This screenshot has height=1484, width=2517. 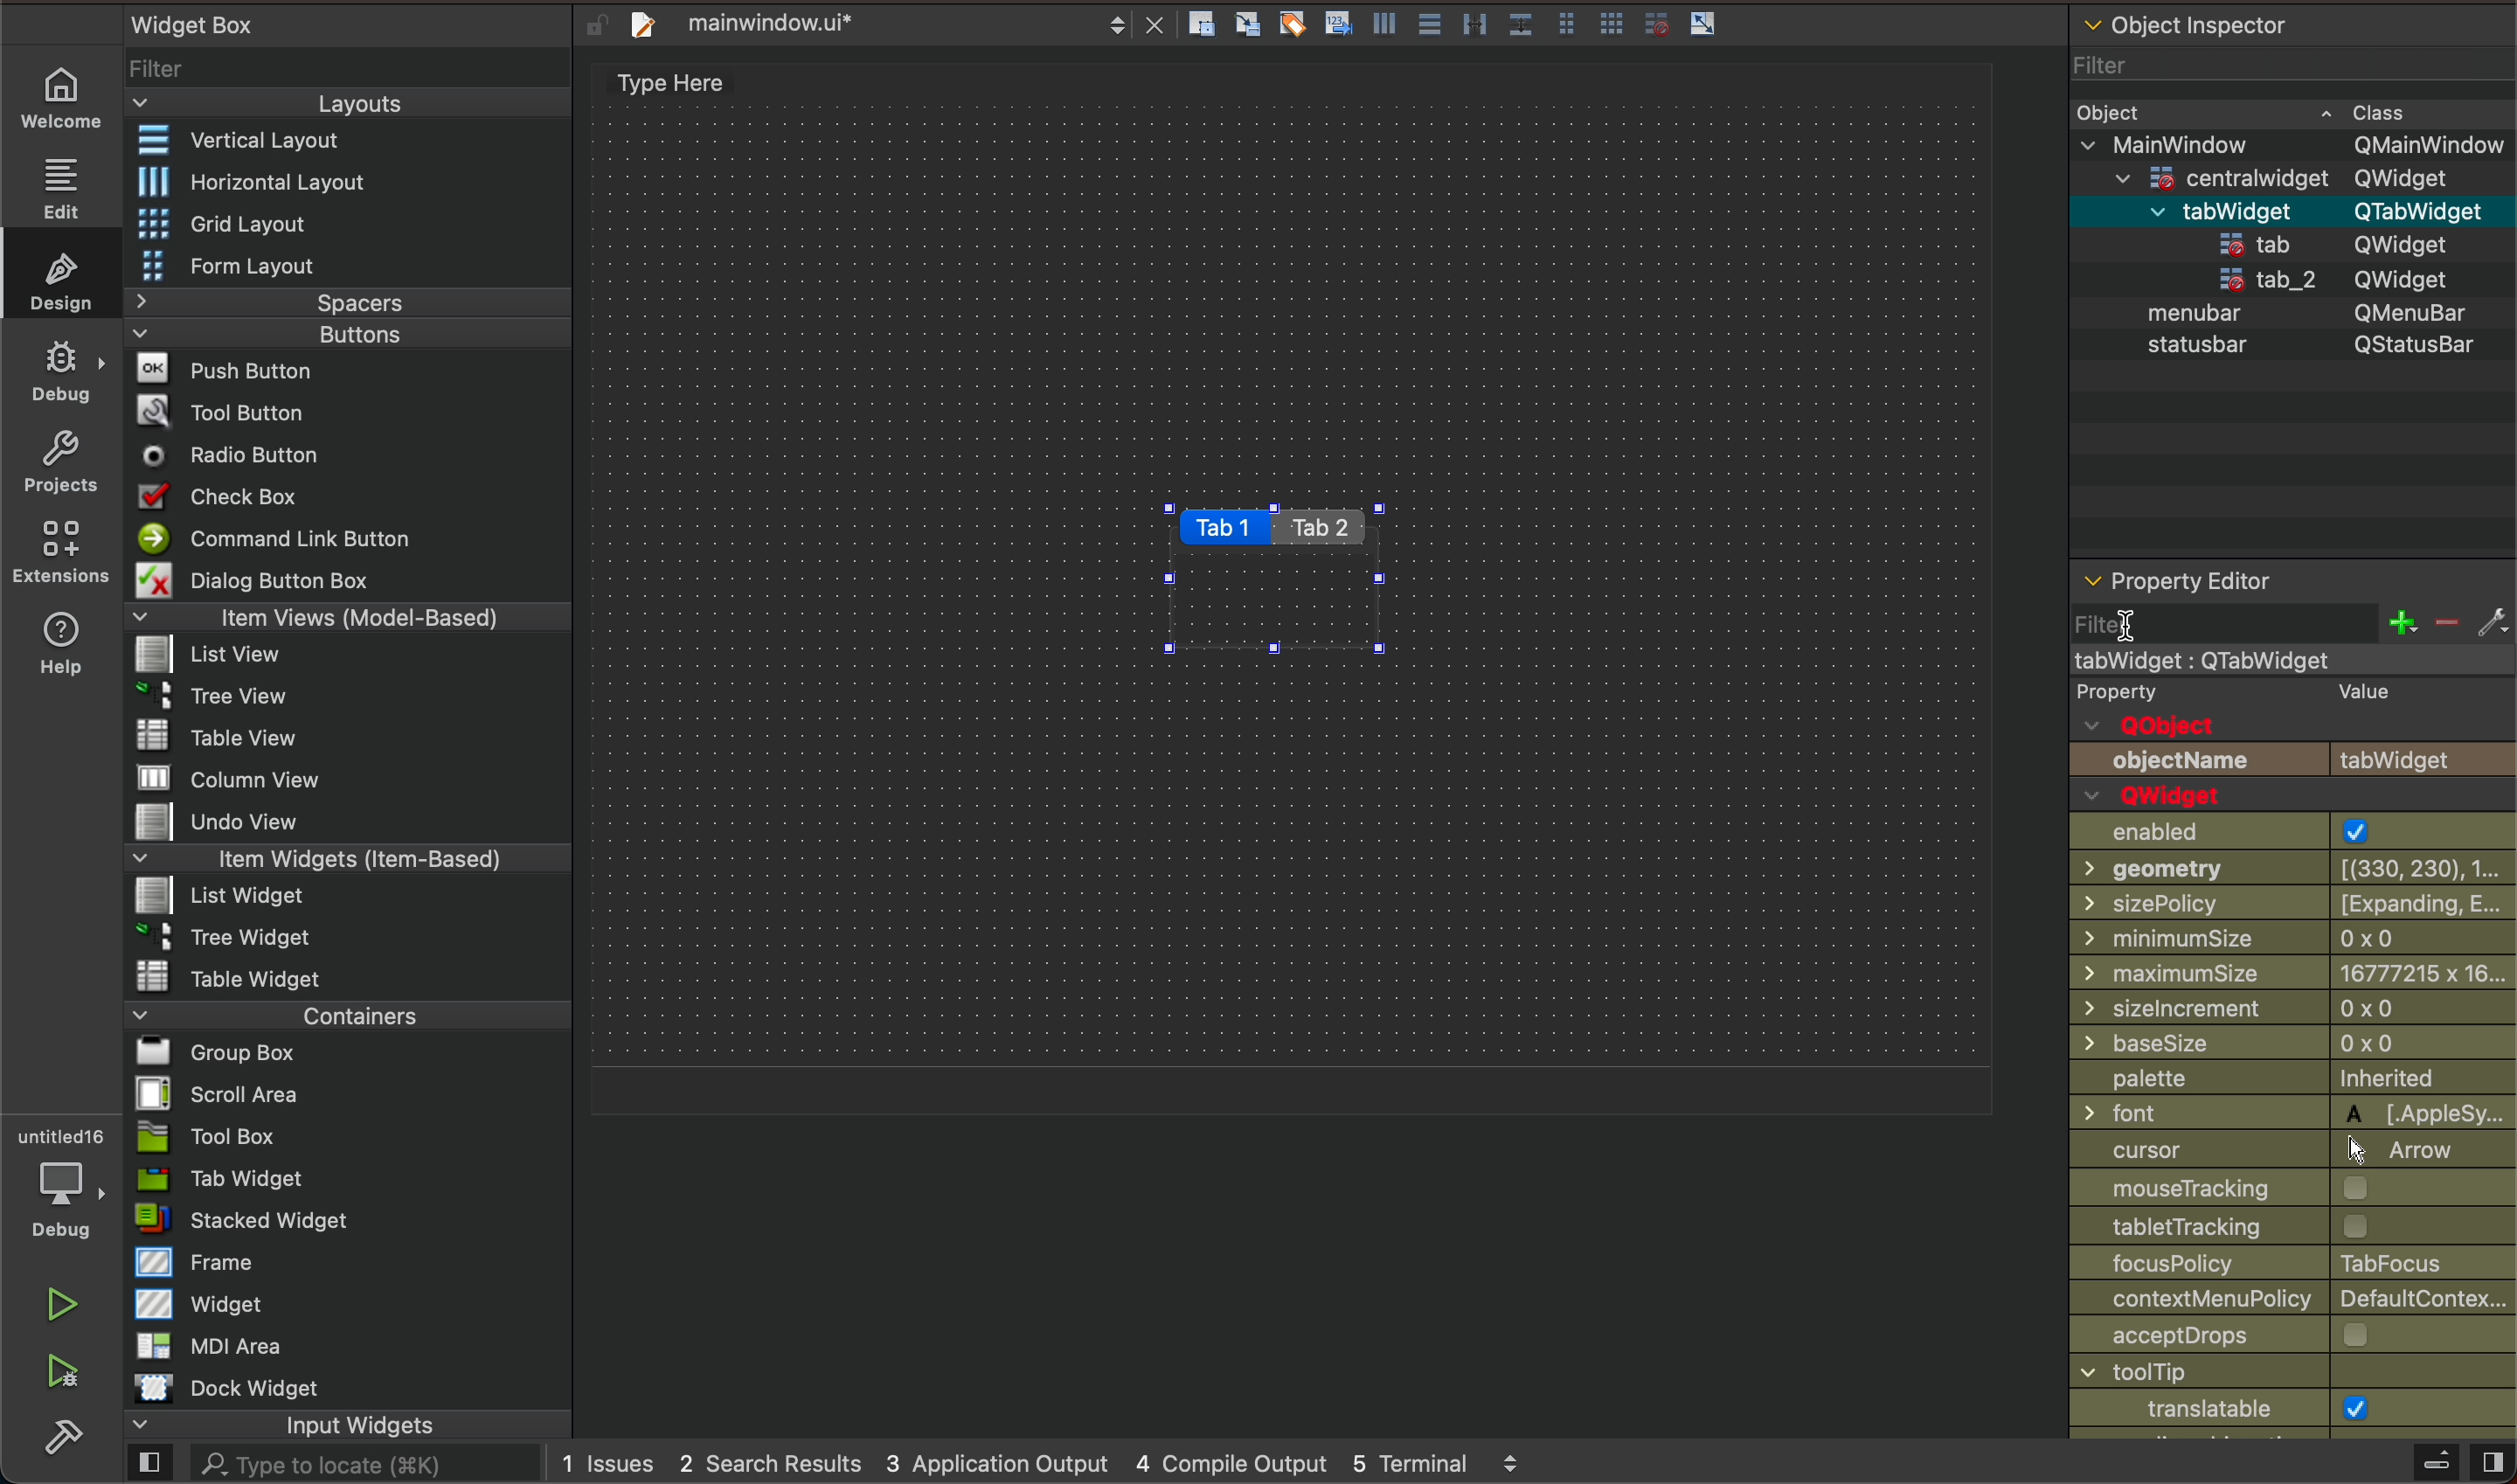 I want to click on run, so click(x=41, y=1302).